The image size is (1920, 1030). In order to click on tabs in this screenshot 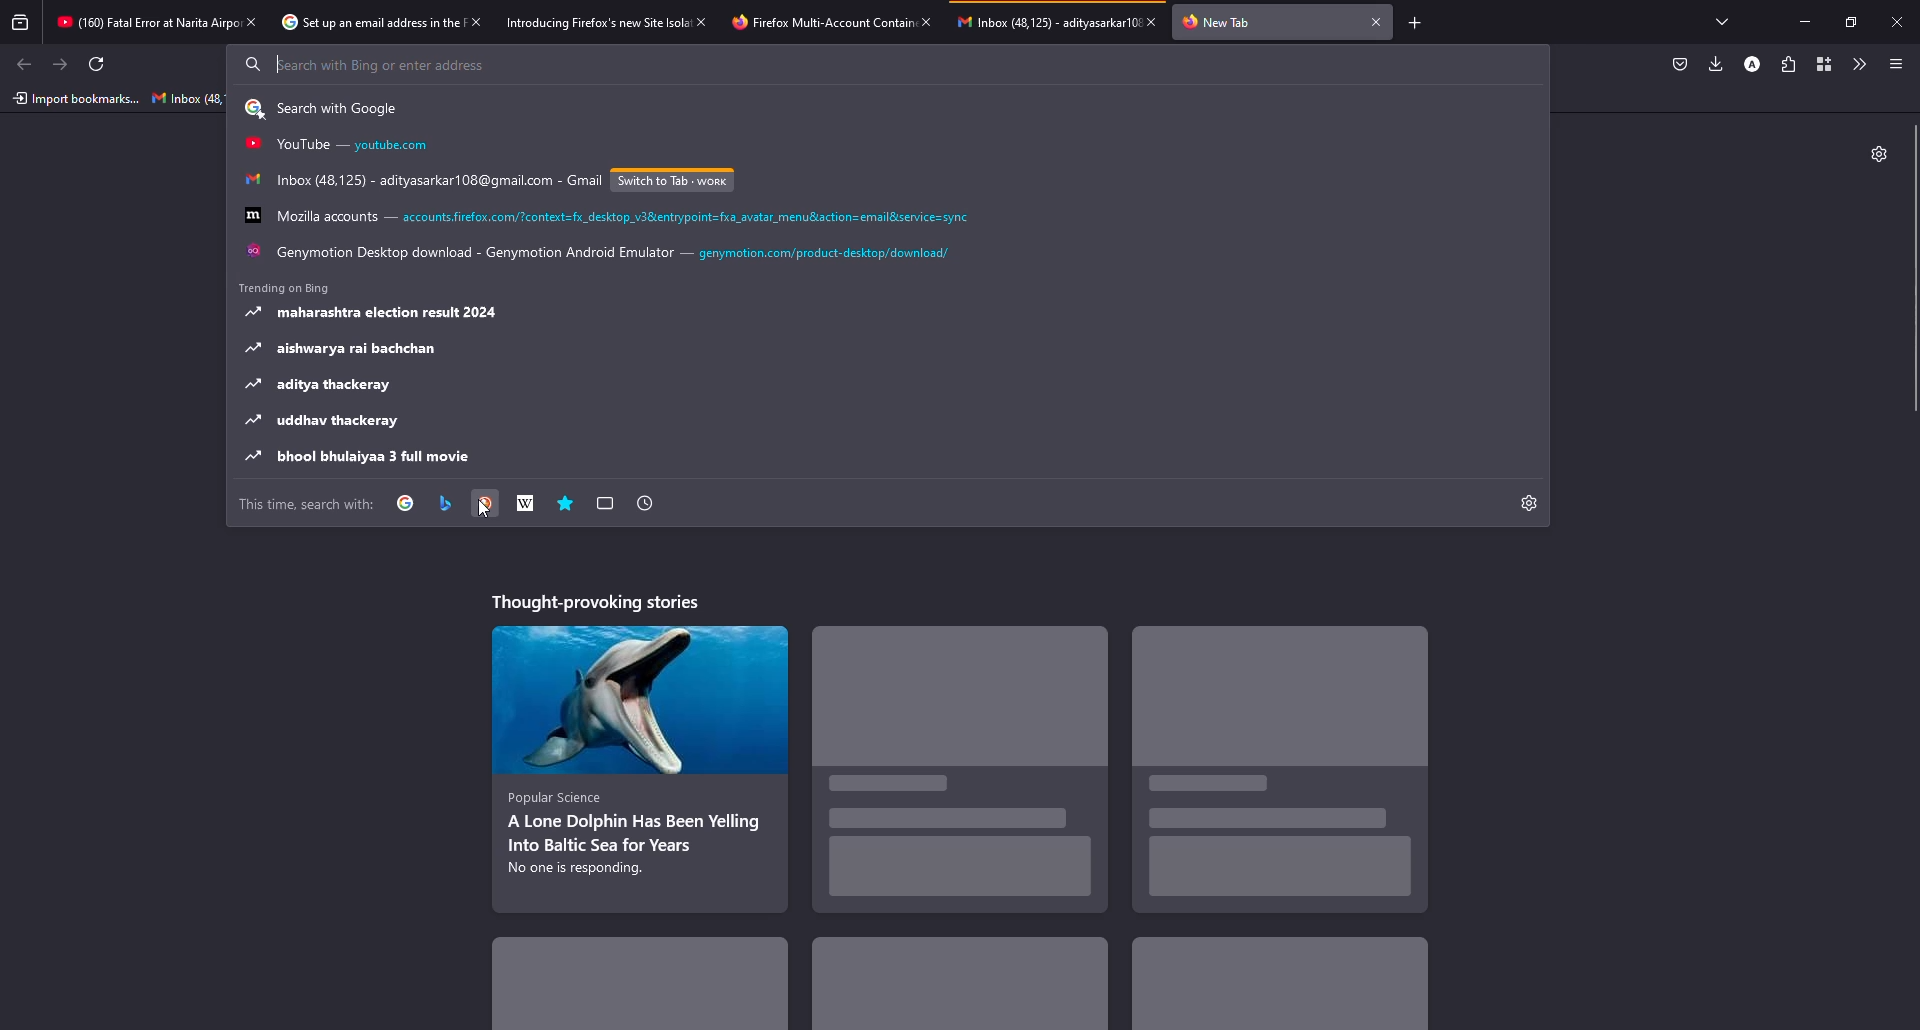, I will do `click(1728, 22)`.